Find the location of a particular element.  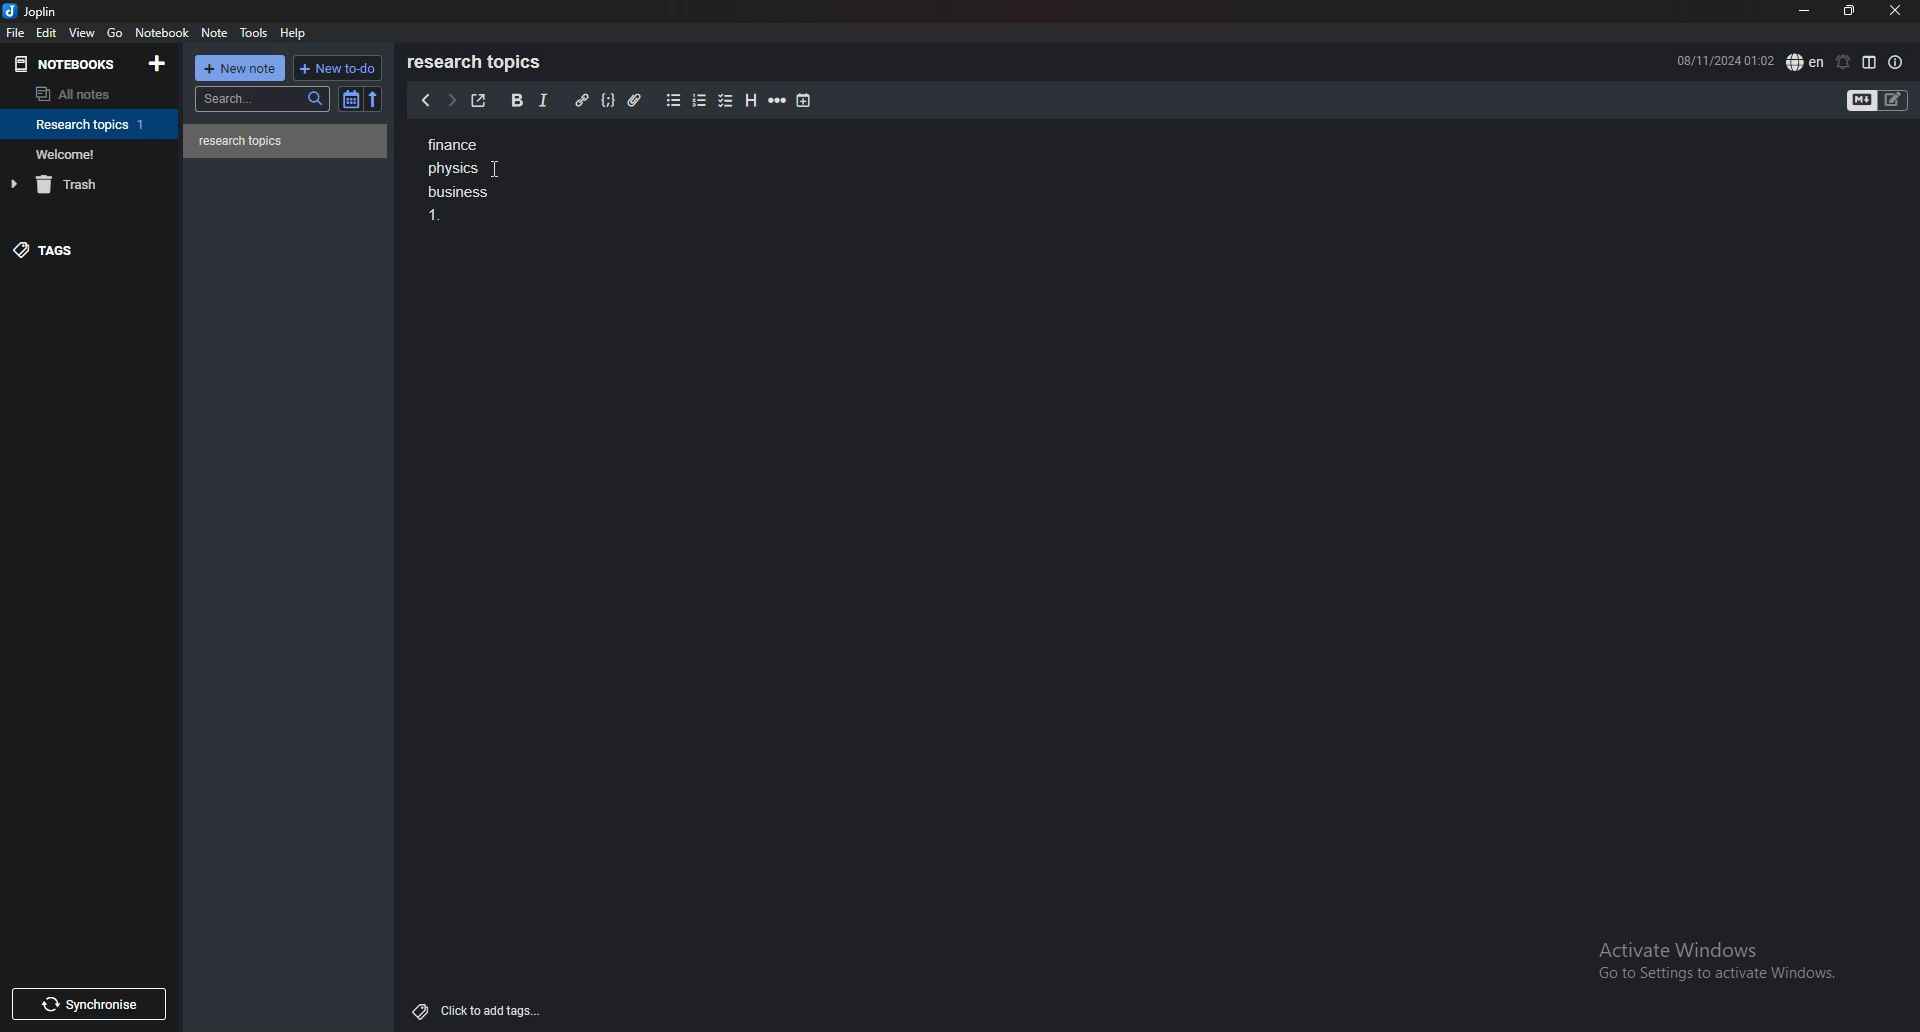

add time is located at coordinates (804, 100).